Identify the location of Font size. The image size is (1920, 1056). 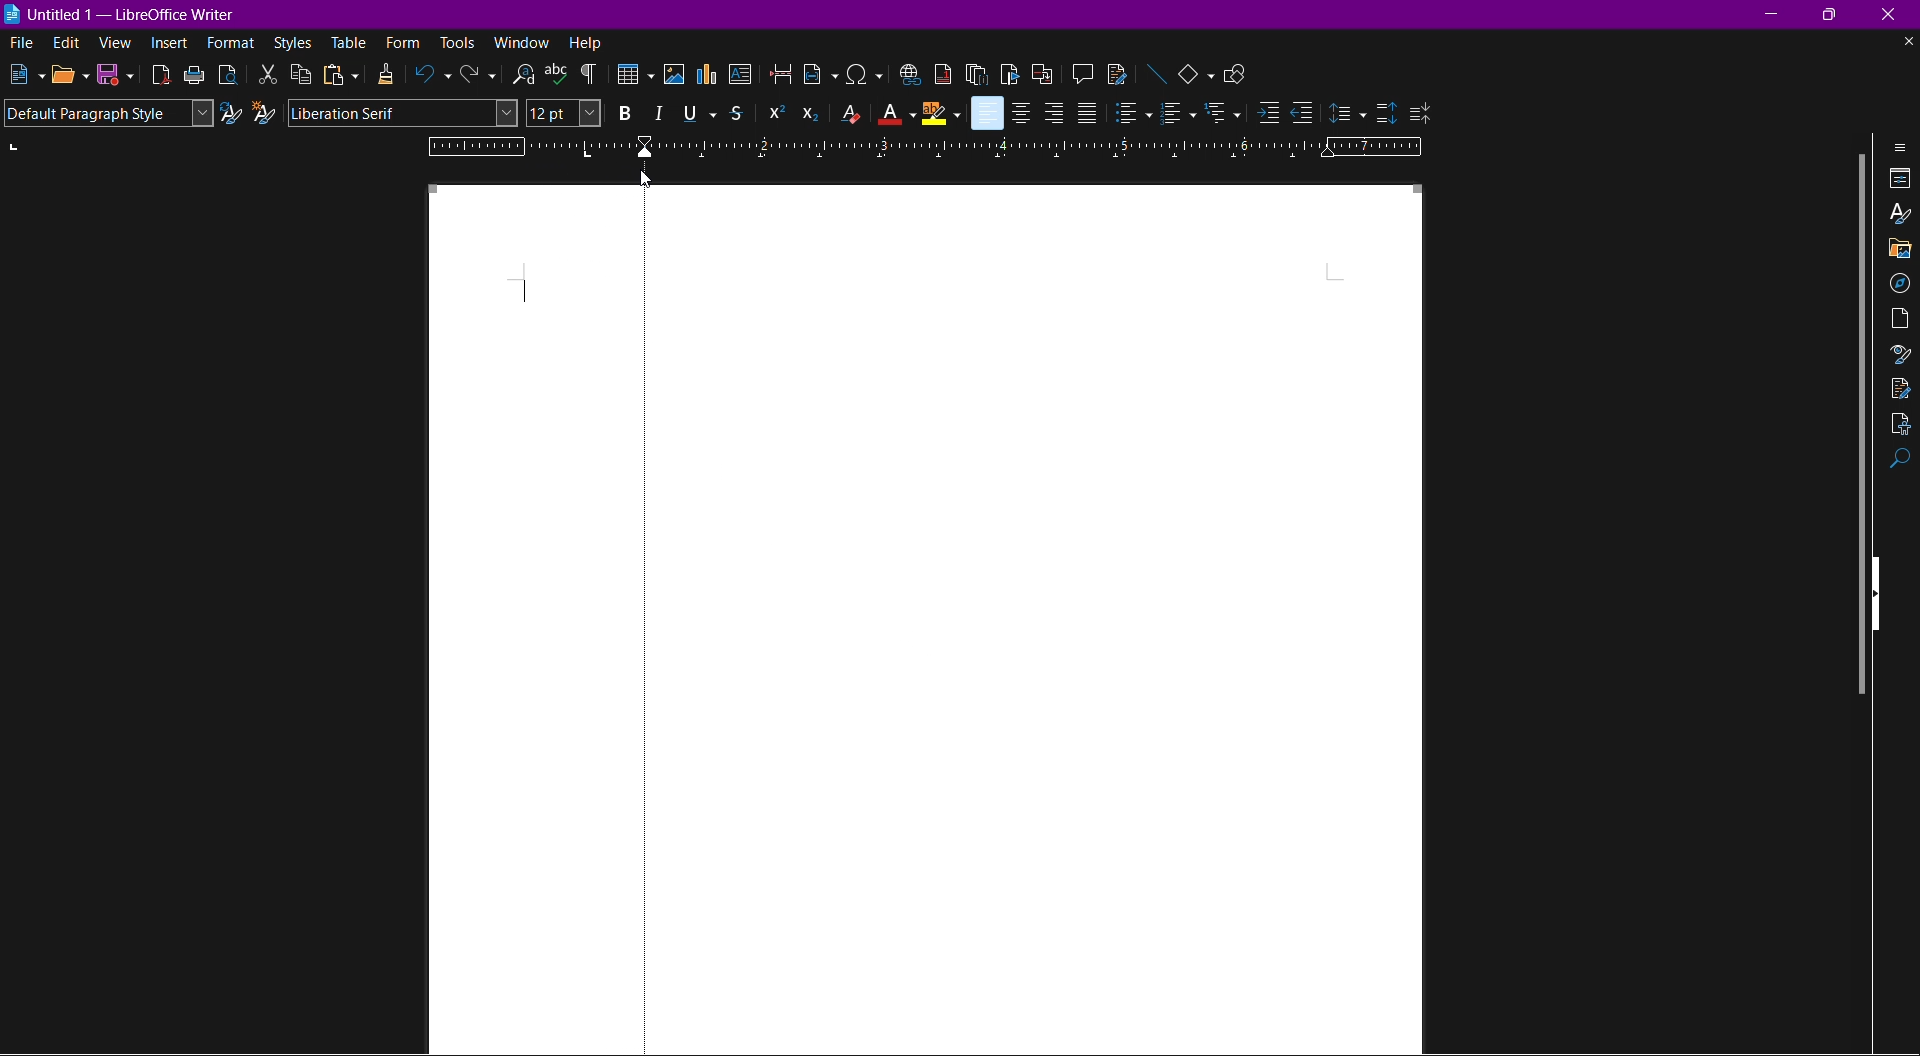
(562, 114).